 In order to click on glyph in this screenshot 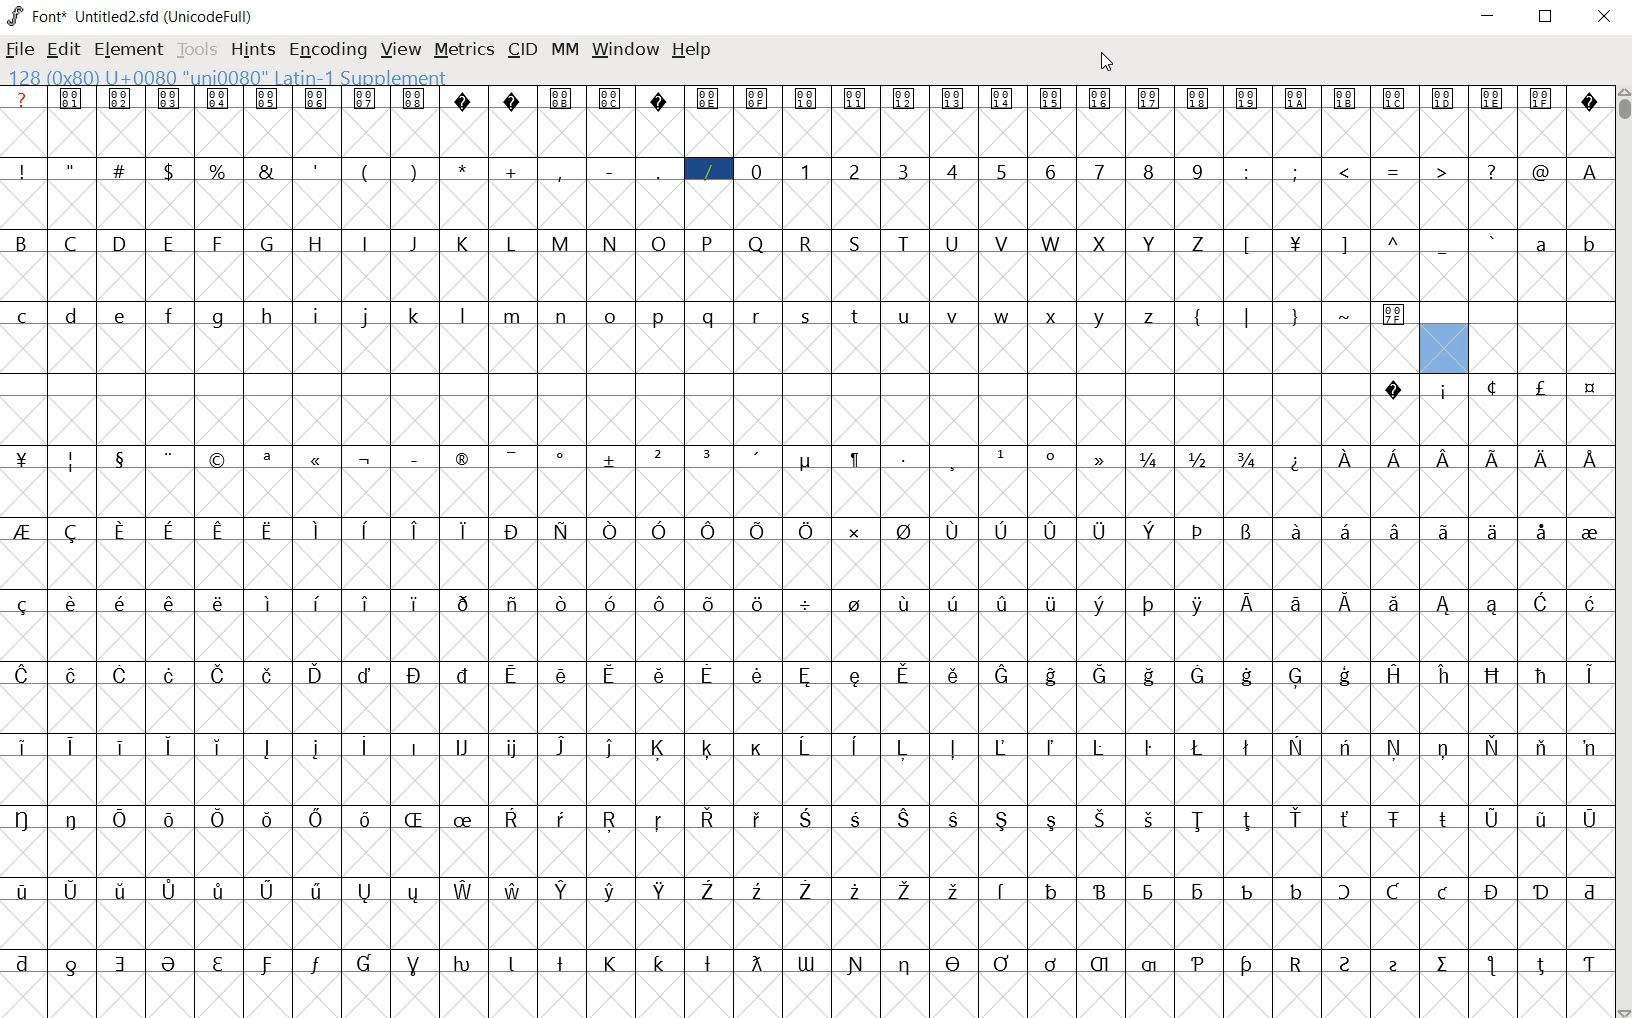, I will do `click(170, 459)`.